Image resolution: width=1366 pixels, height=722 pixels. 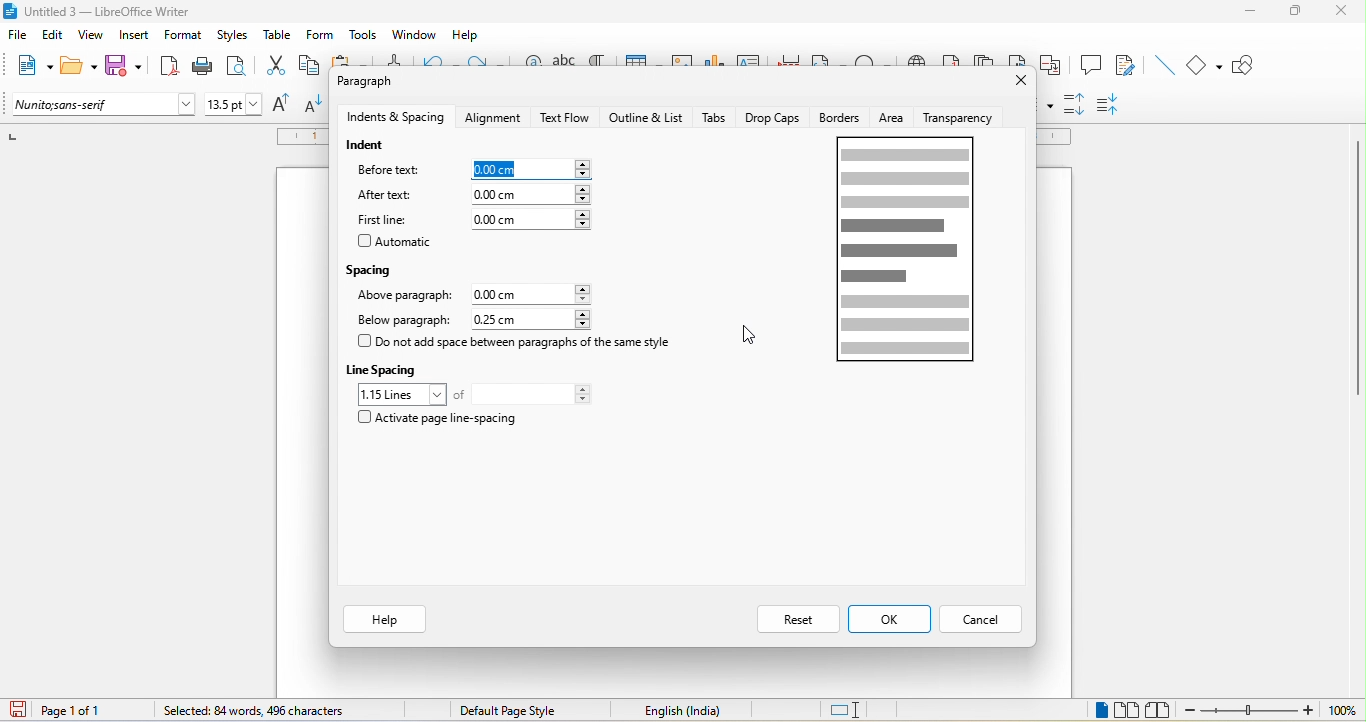 I want to click on ok, so click(x=889, y=619).